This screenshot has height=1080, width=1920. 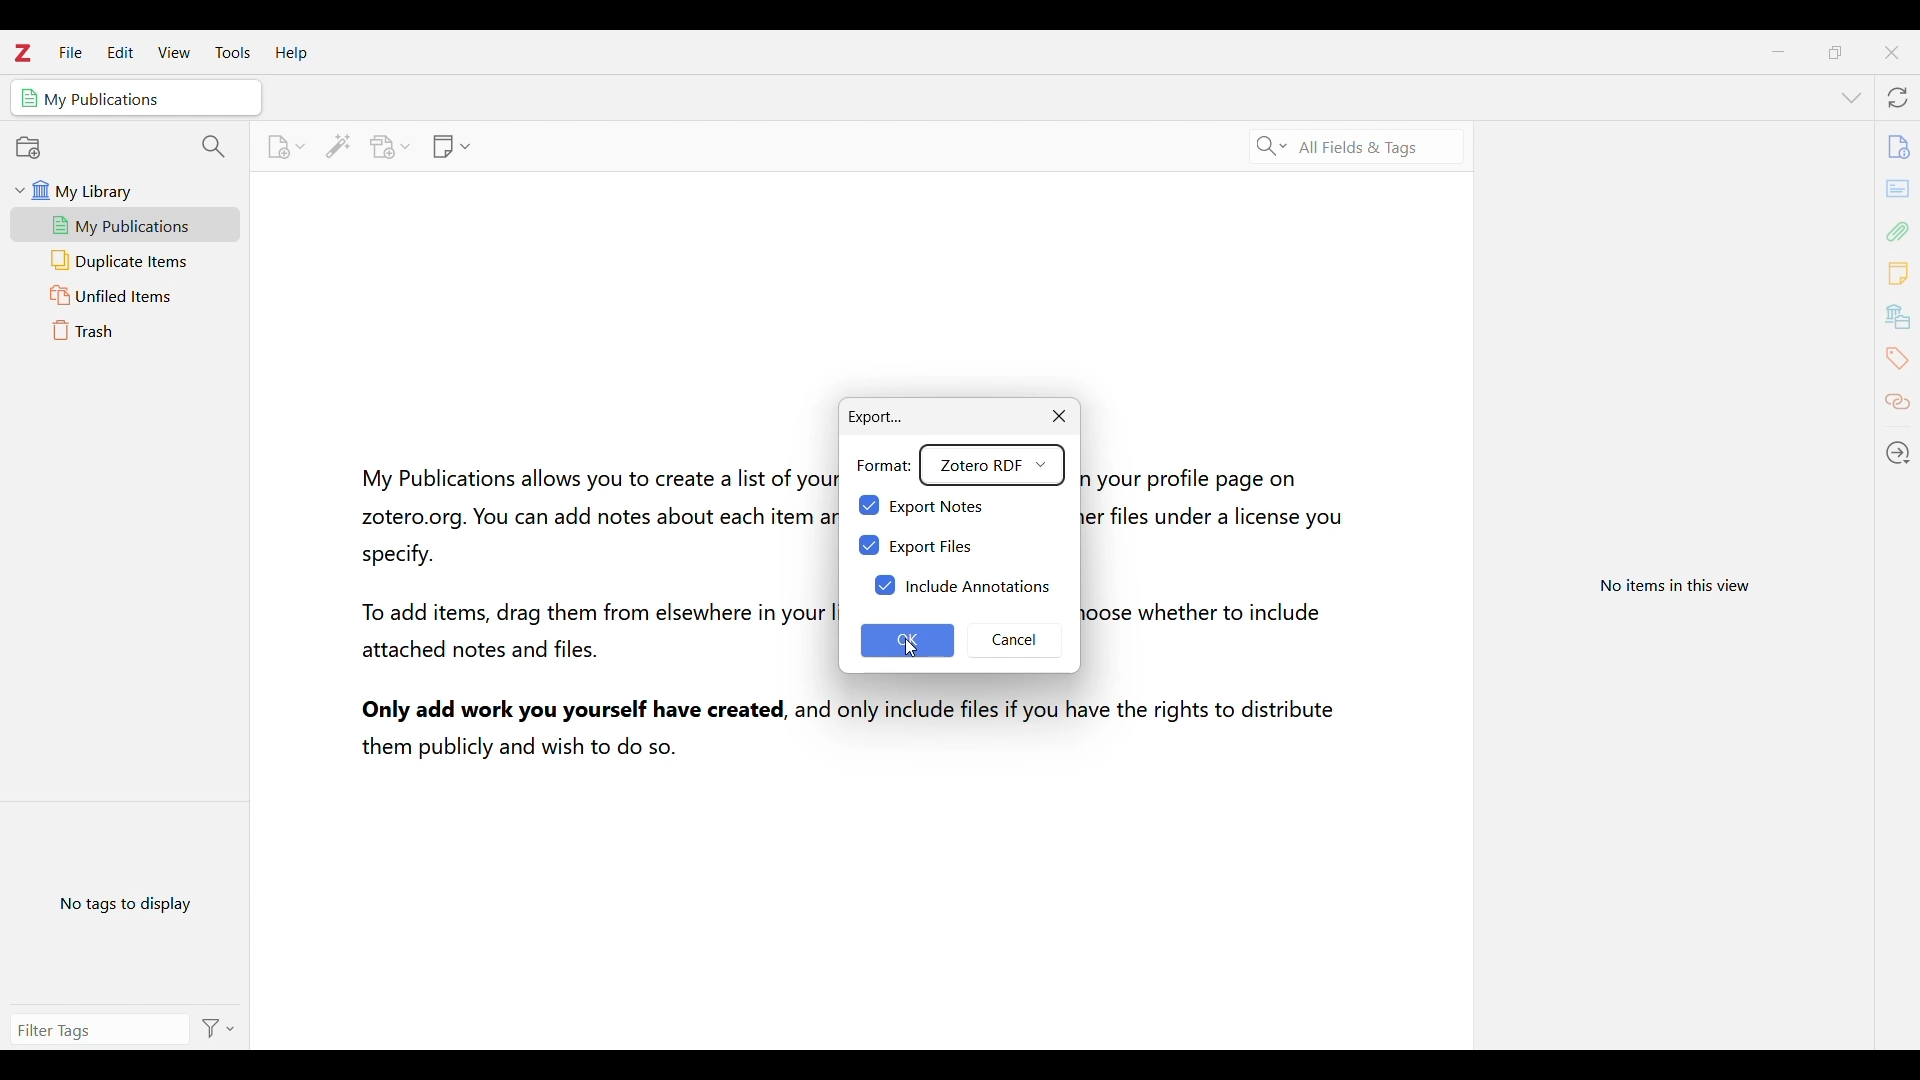 I want to click on Add new collection, so click(x=29, y=148).